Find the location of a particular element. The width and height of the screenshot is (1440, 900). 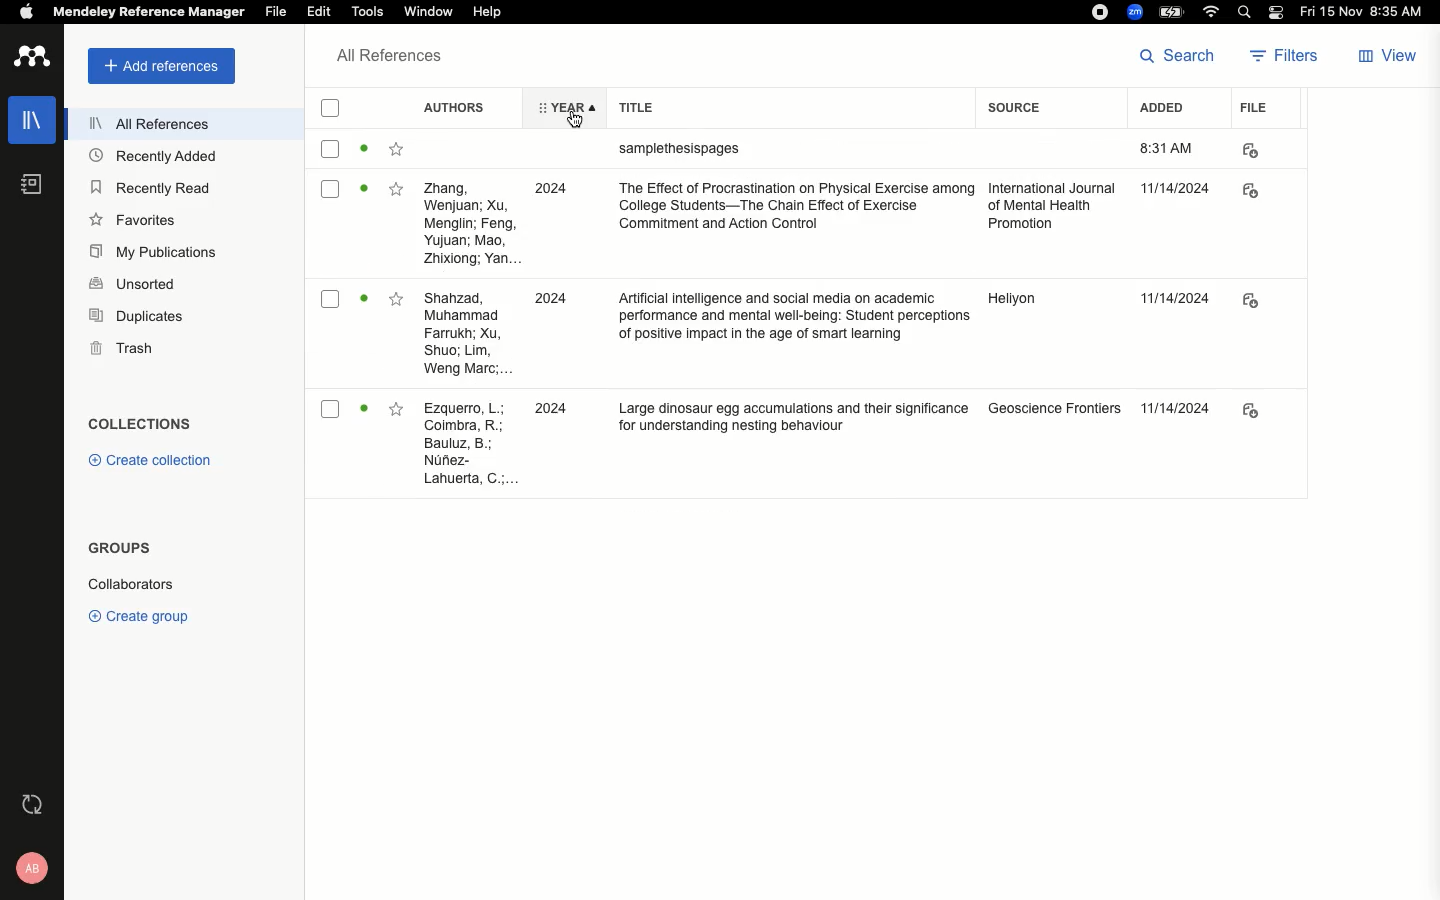

added  is located at coordinates (1175, 301).